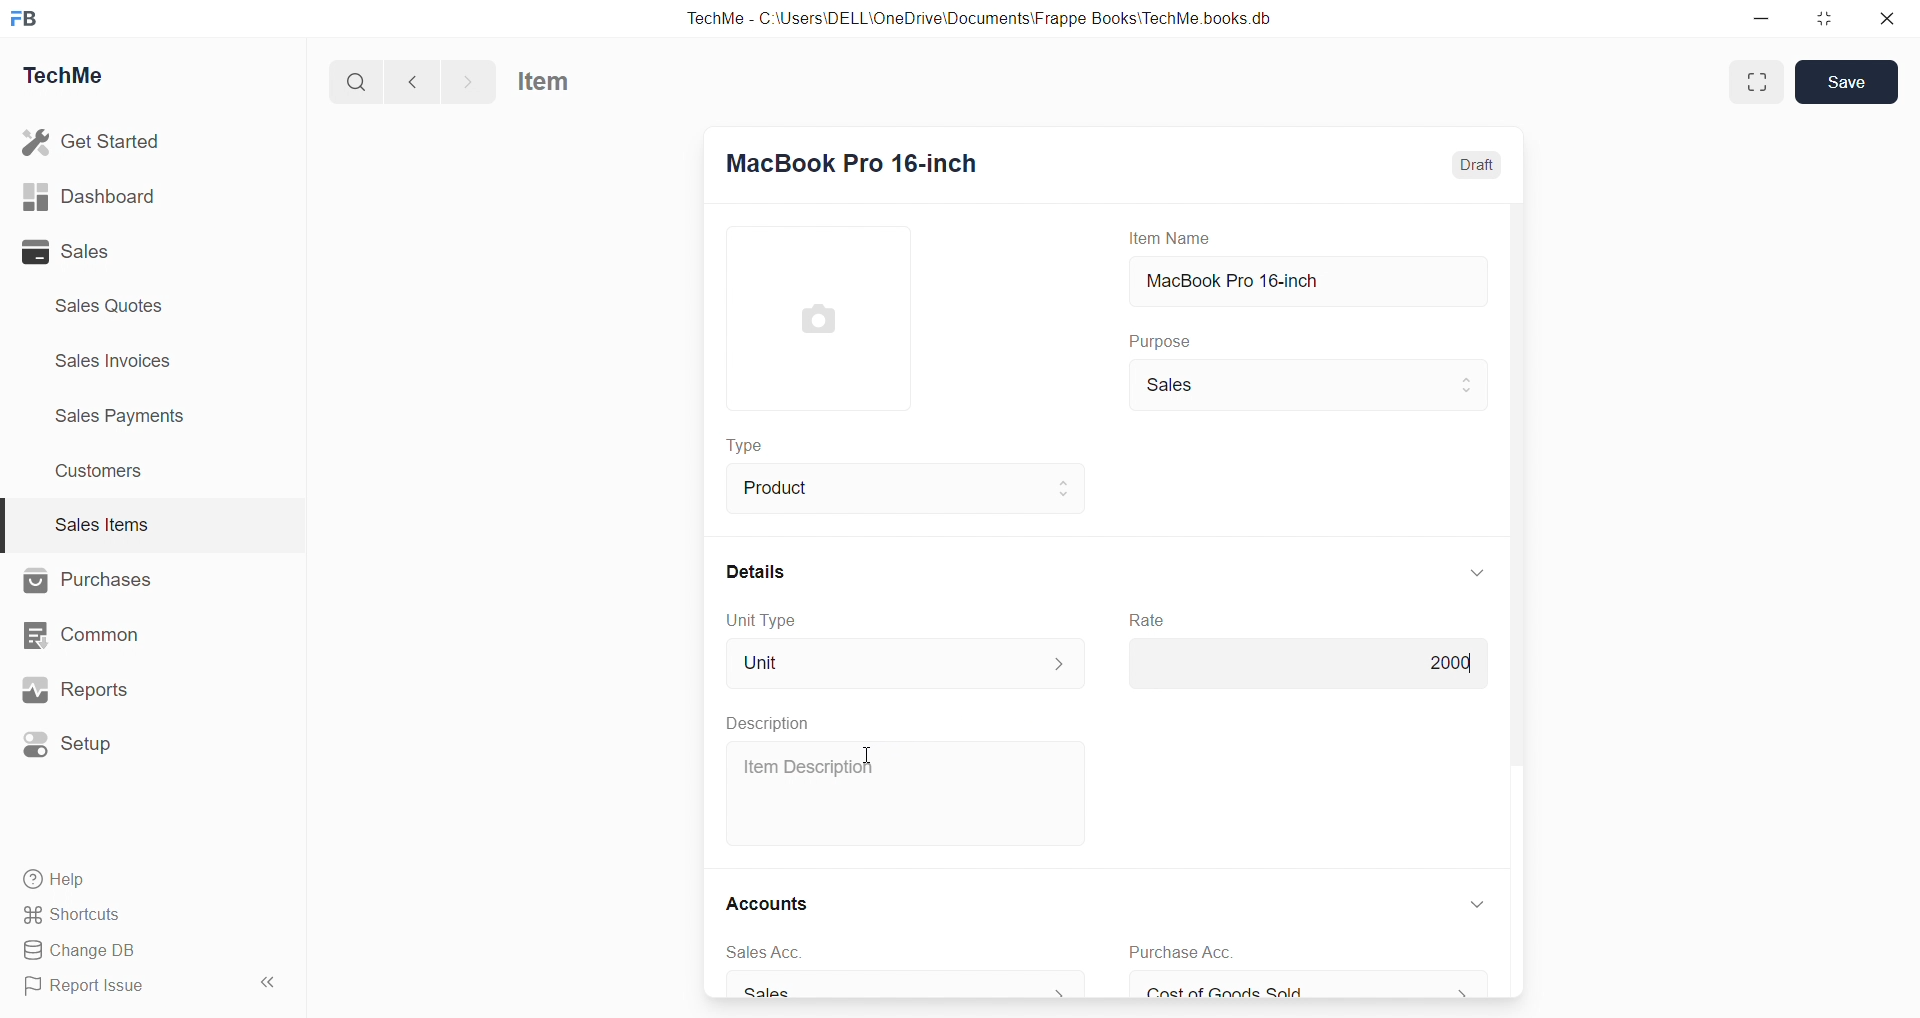  I want to click on MacBook Pro 16-inch, so click(852, 159).